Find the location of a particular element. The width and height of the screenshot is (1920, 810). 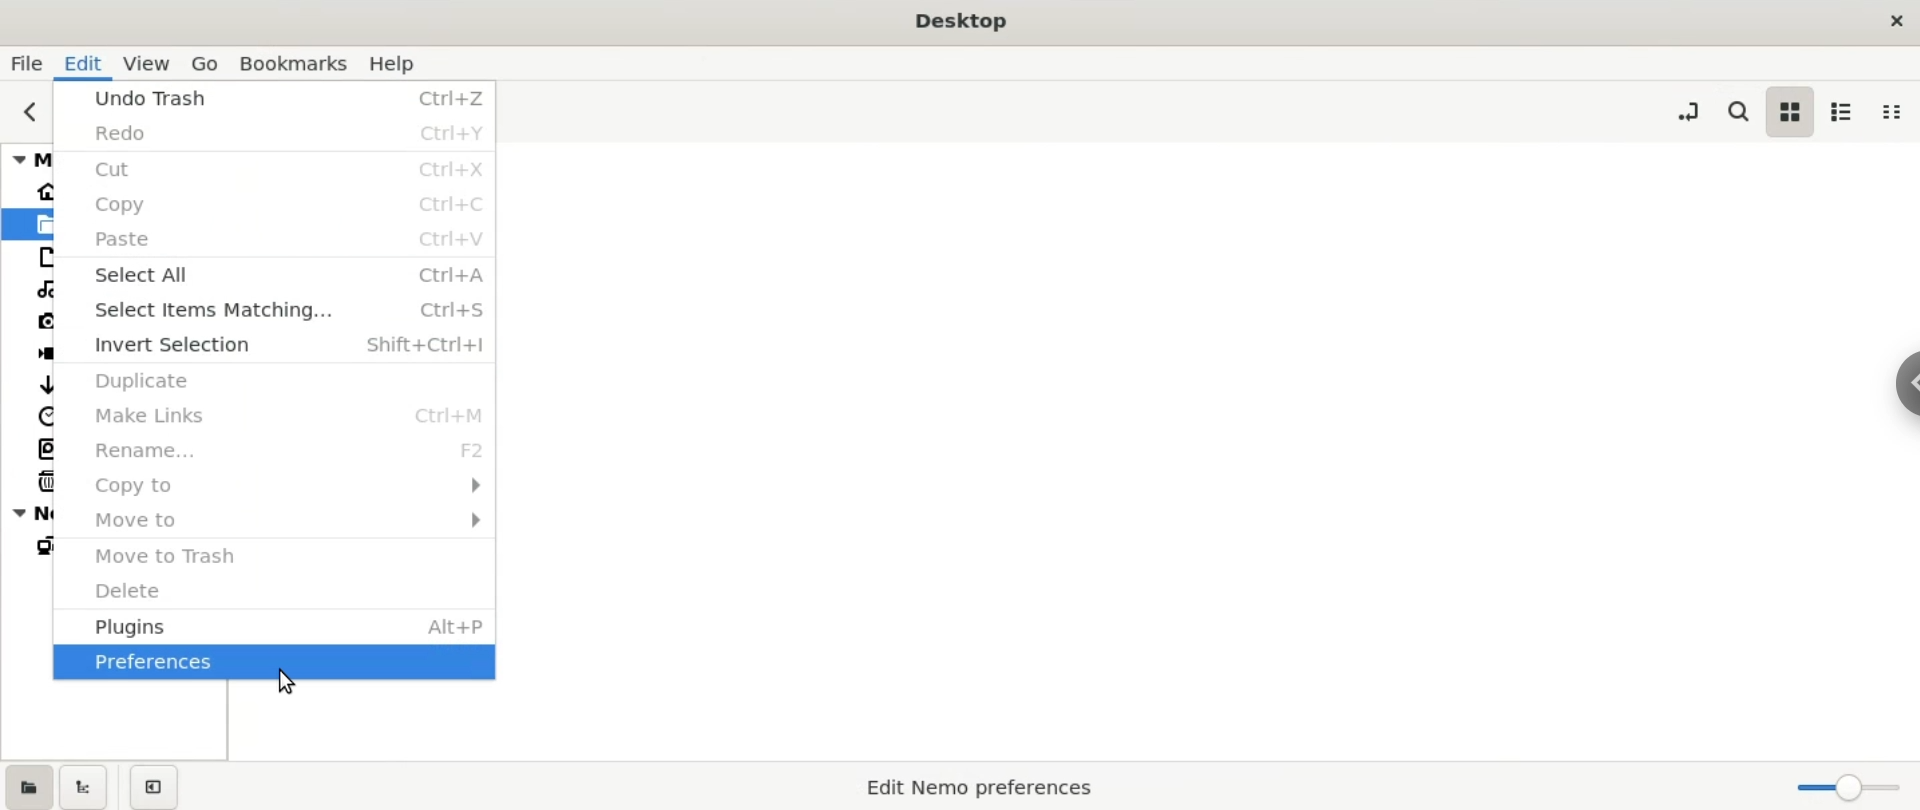

Desktop is located at coordinates (958, 19).